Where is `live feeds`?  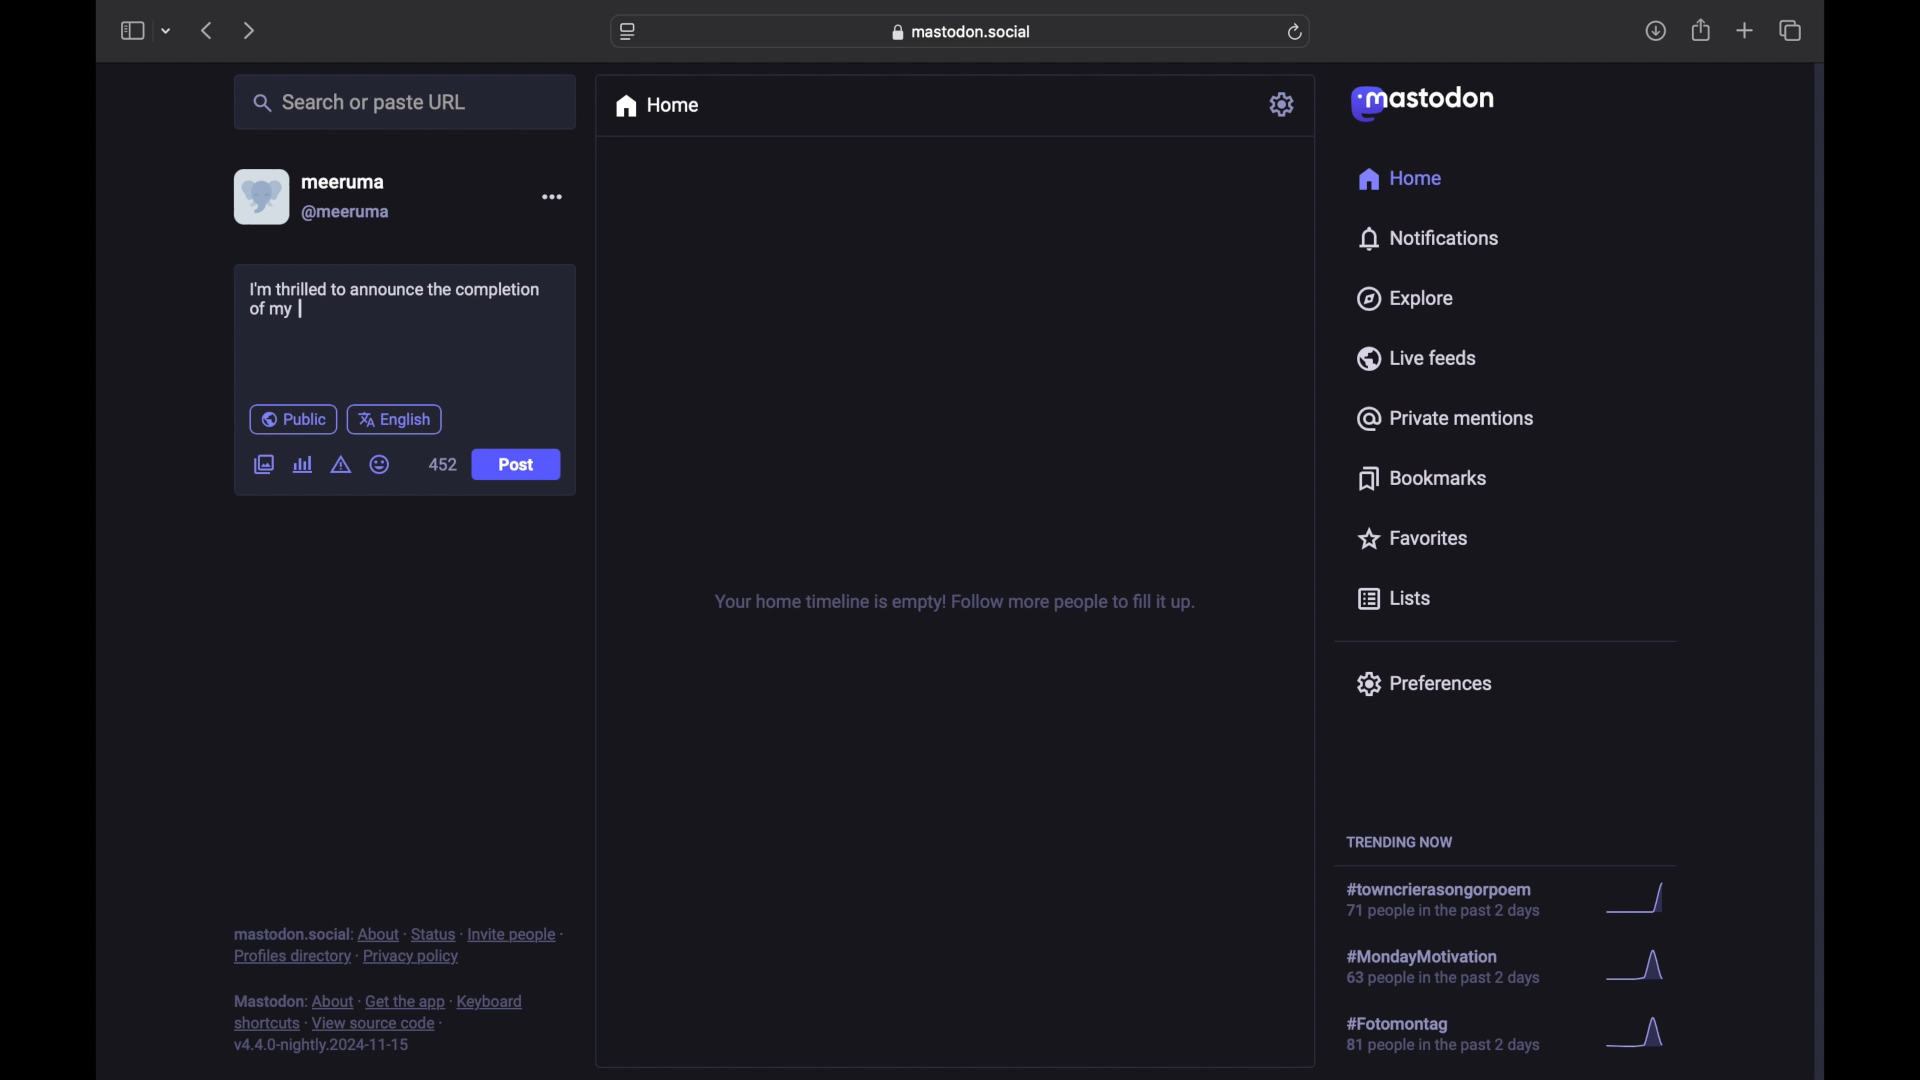
live feeds is located at coordinates (1415, 357).